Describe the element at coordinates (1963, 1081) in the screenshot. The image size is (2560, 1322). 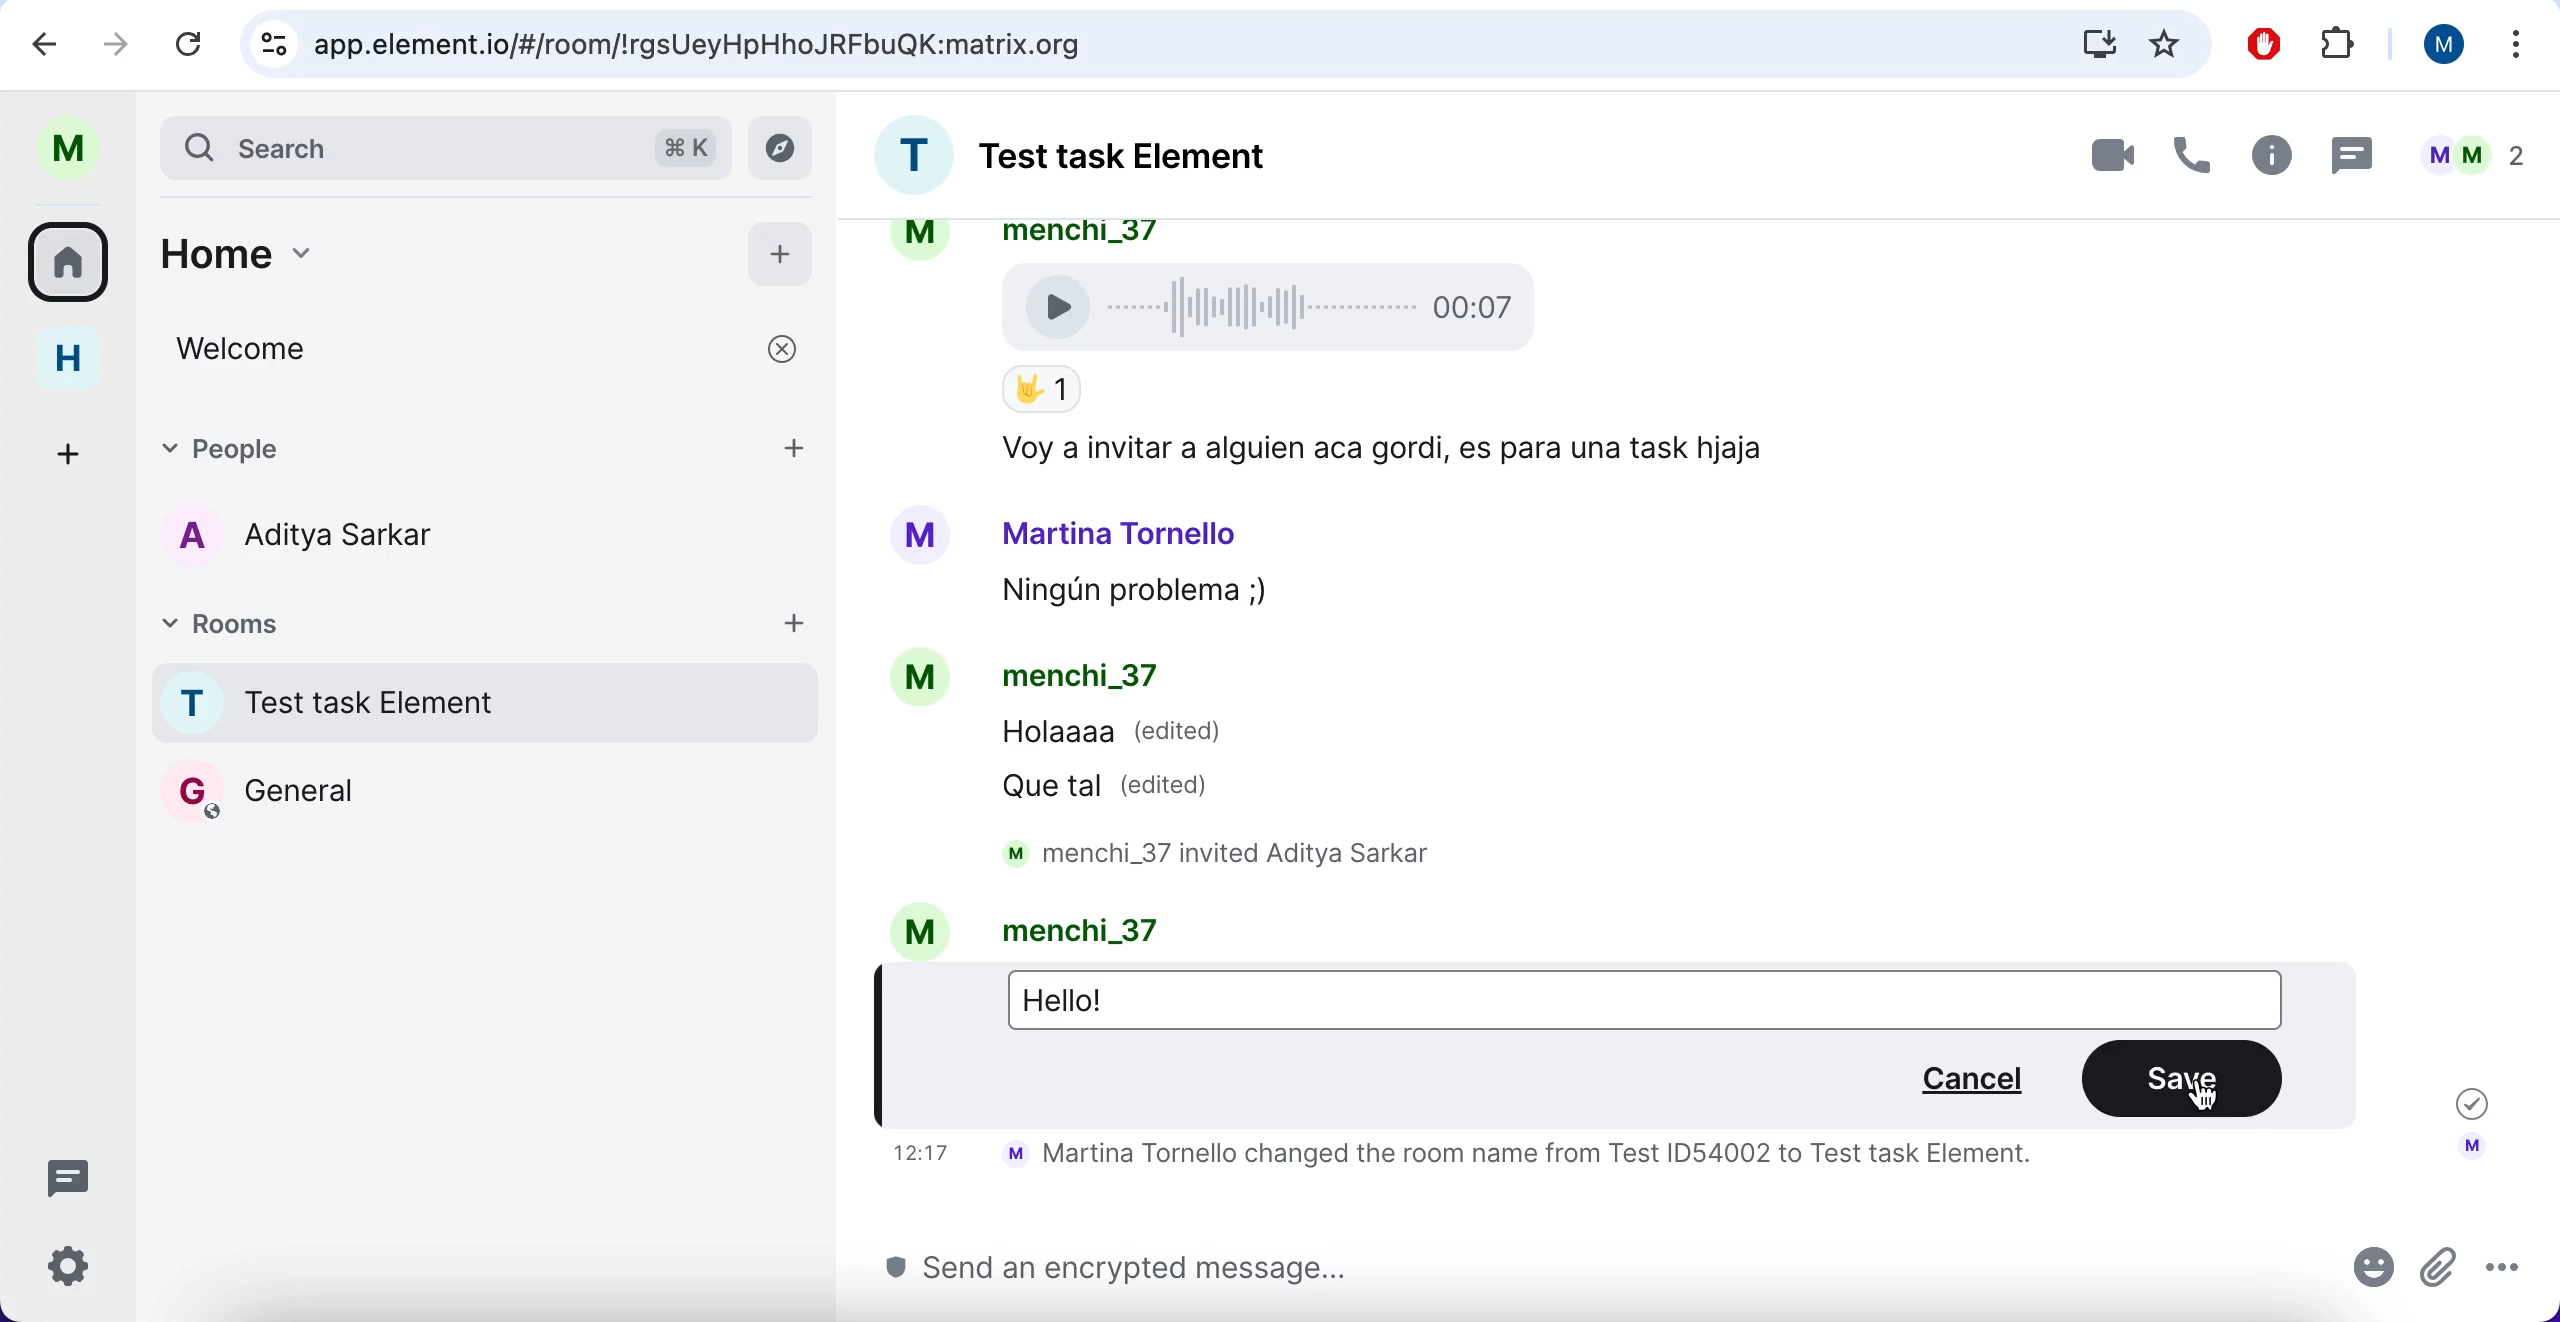
I see `cancel` at that location.